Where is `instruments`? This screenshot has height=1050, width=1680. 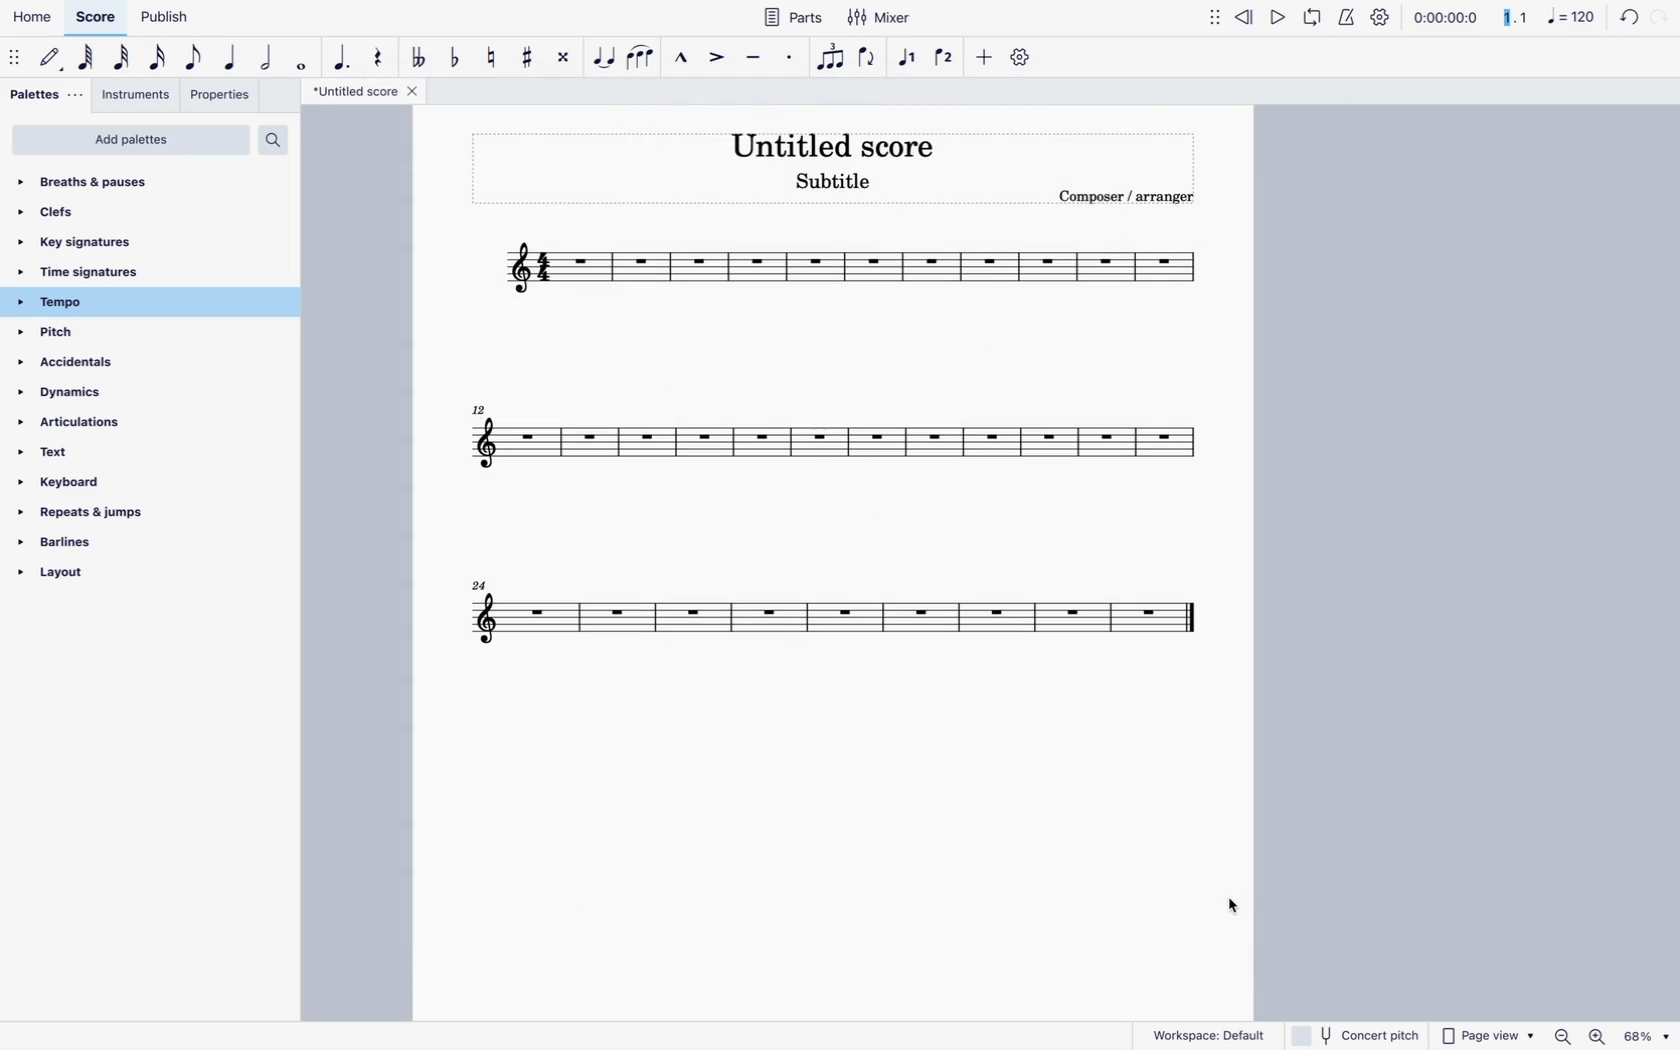
instruments is located at coordinates (135, 94).